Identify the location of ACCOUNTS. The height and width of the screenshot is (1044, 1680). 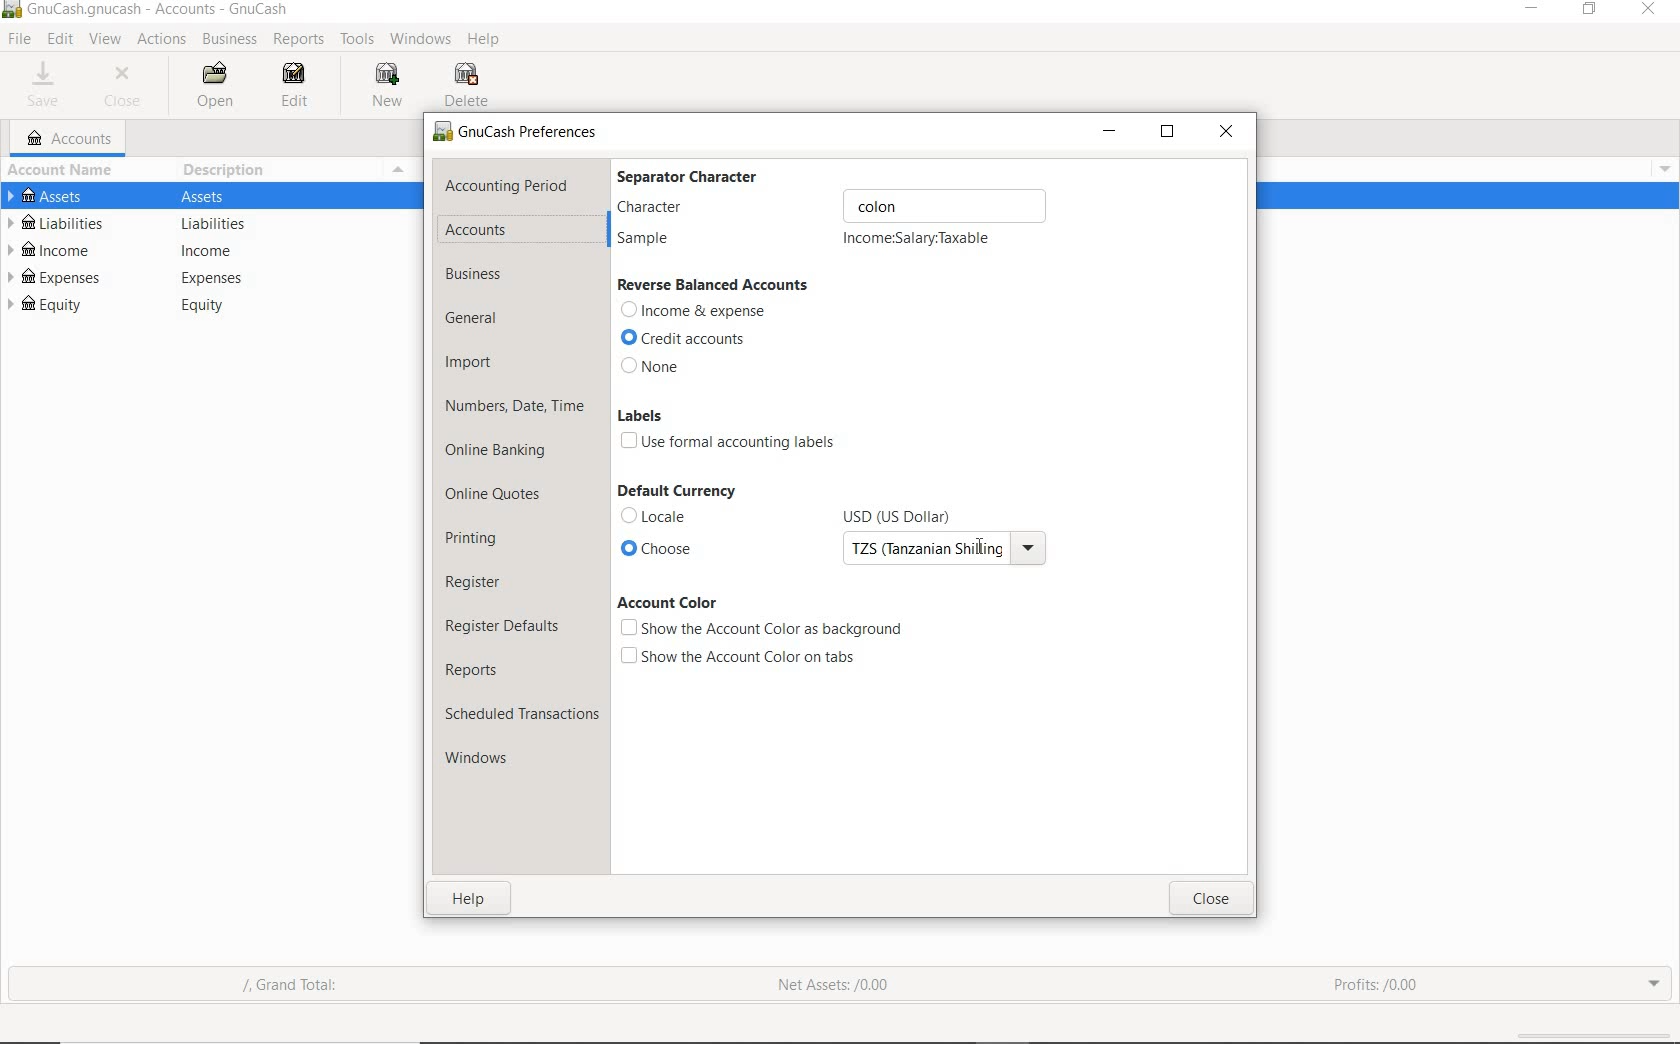
(71, 139).